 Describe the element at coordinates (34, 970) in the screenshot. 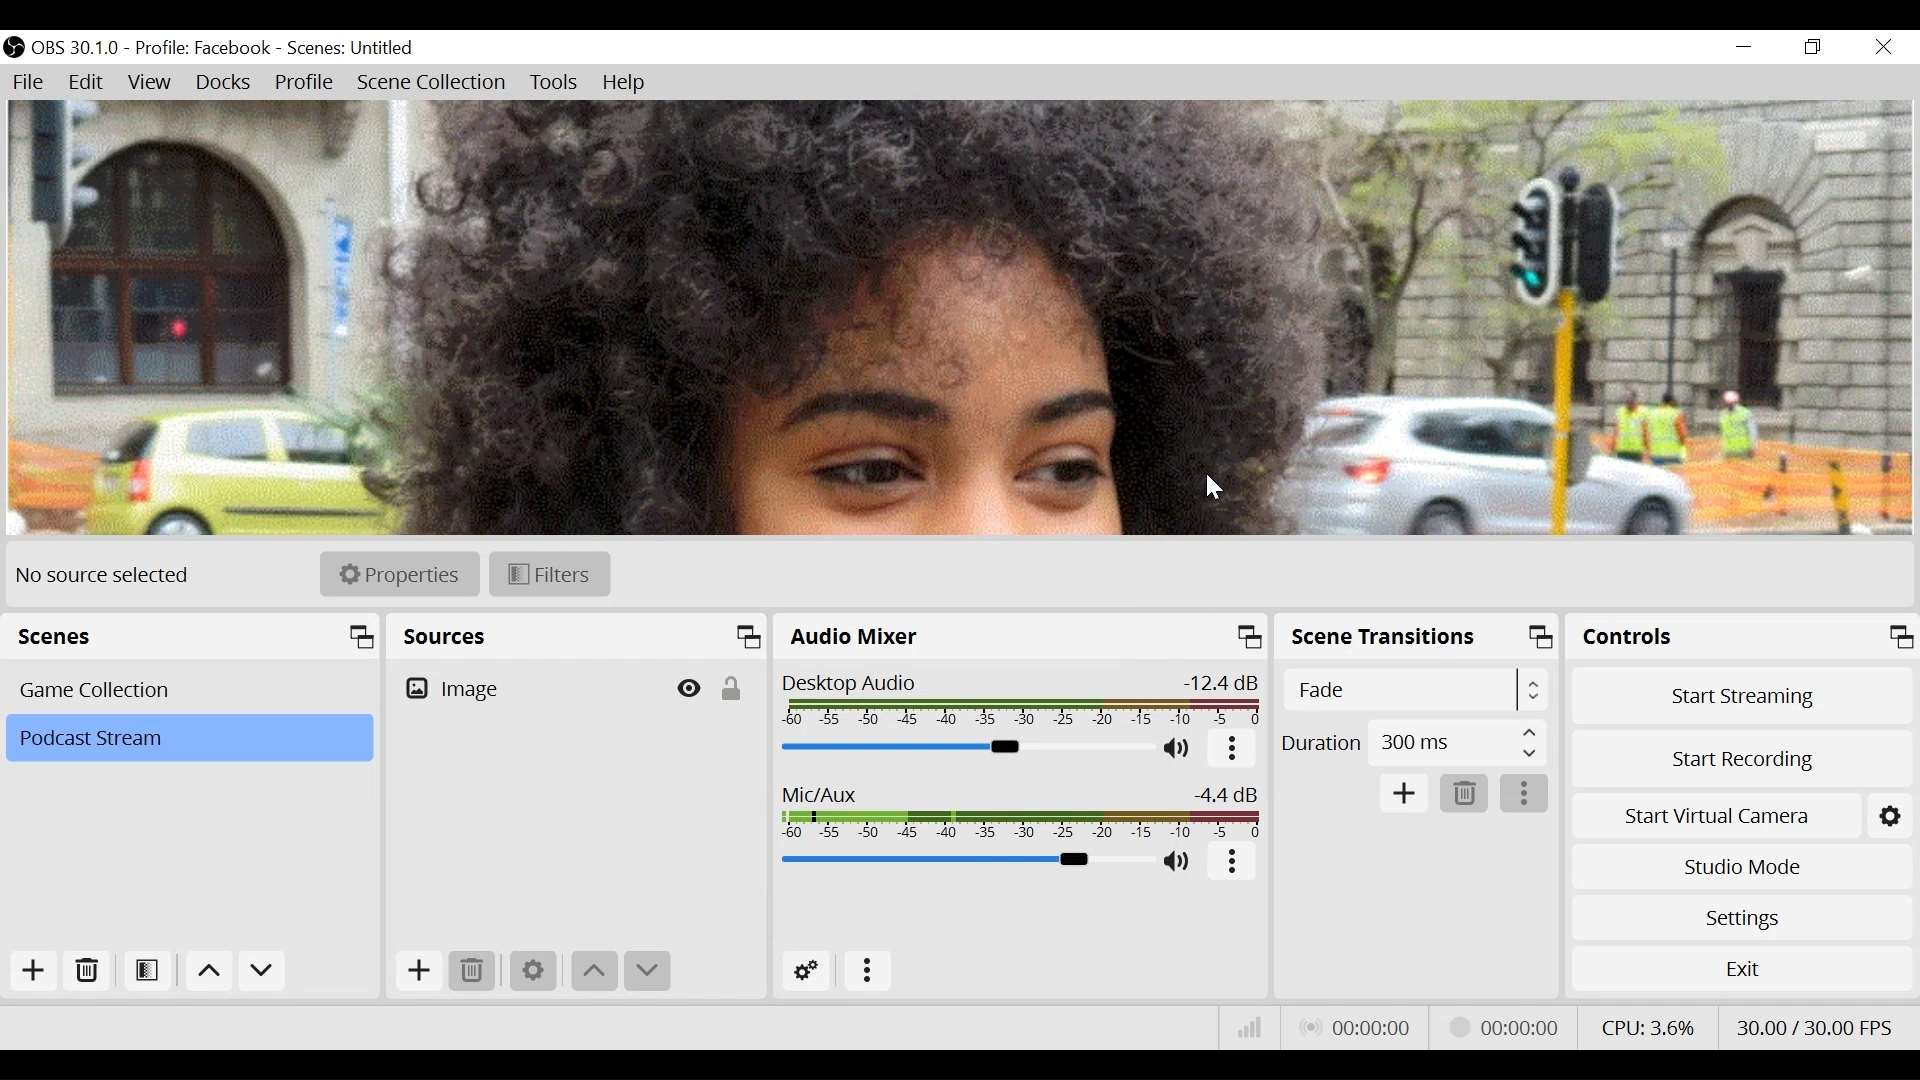

I see `Add ` at that location.